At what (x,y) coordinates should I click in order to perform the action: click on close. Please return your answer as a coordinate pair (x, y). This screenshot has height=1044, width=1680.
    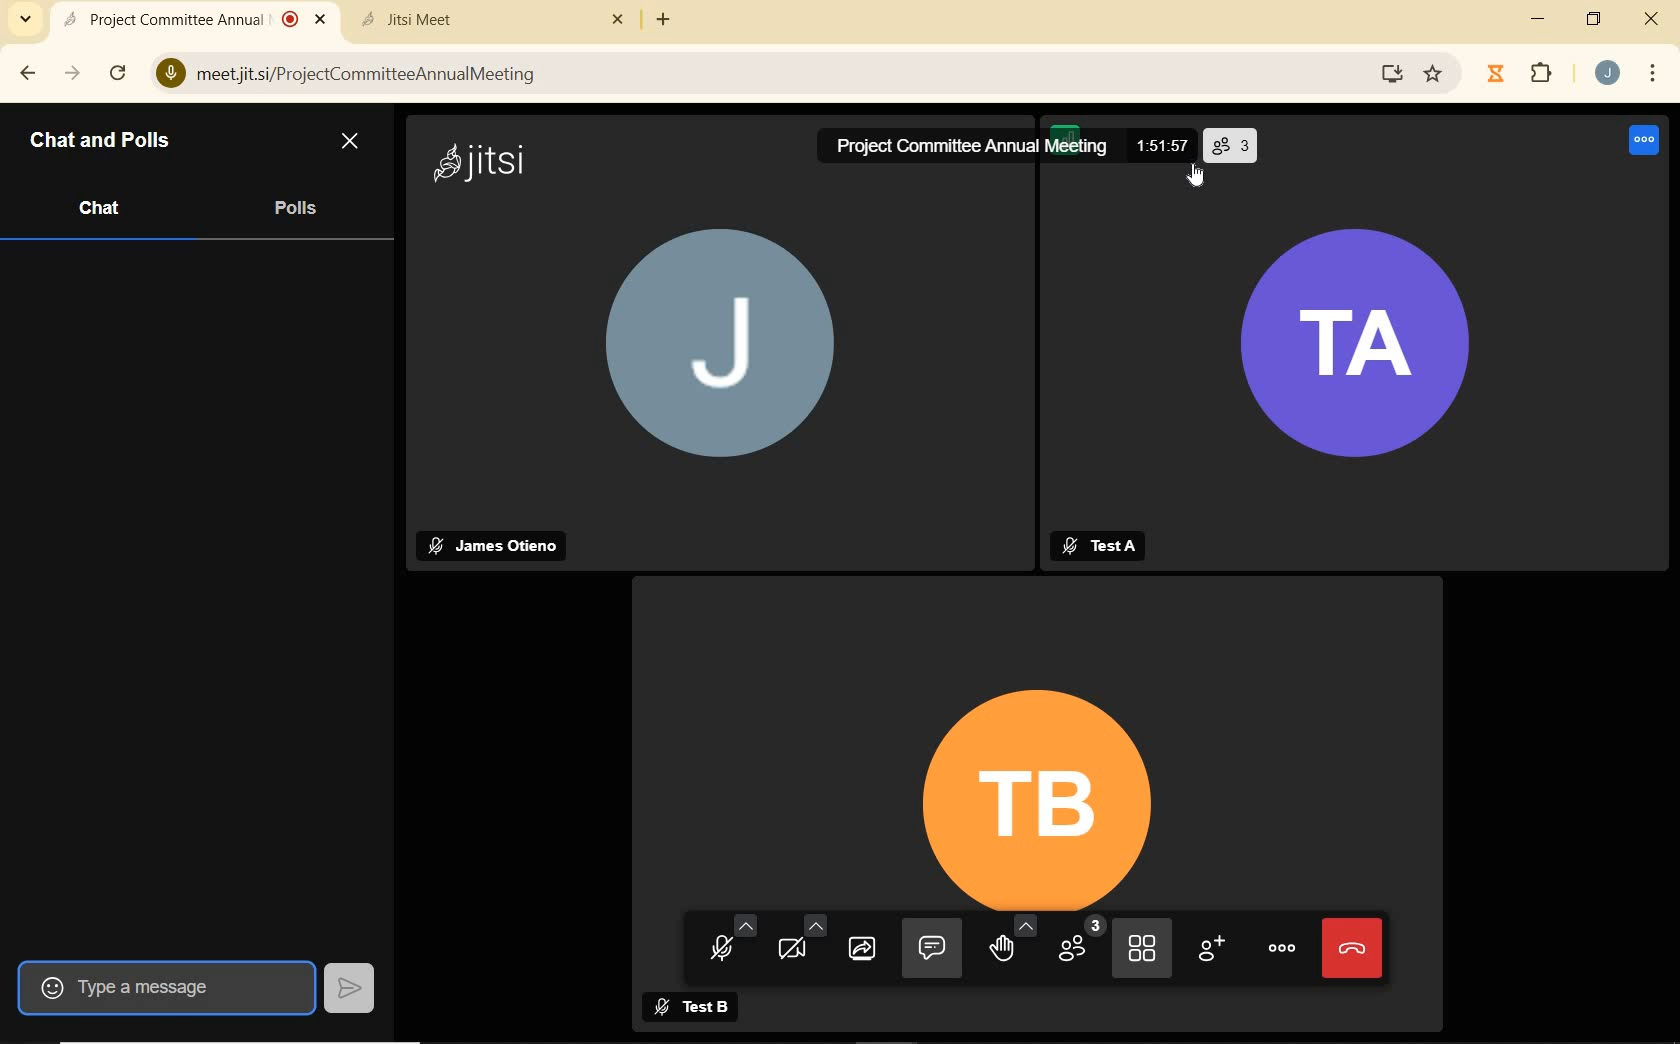
    Looking at the image, I should click on (353, 143).